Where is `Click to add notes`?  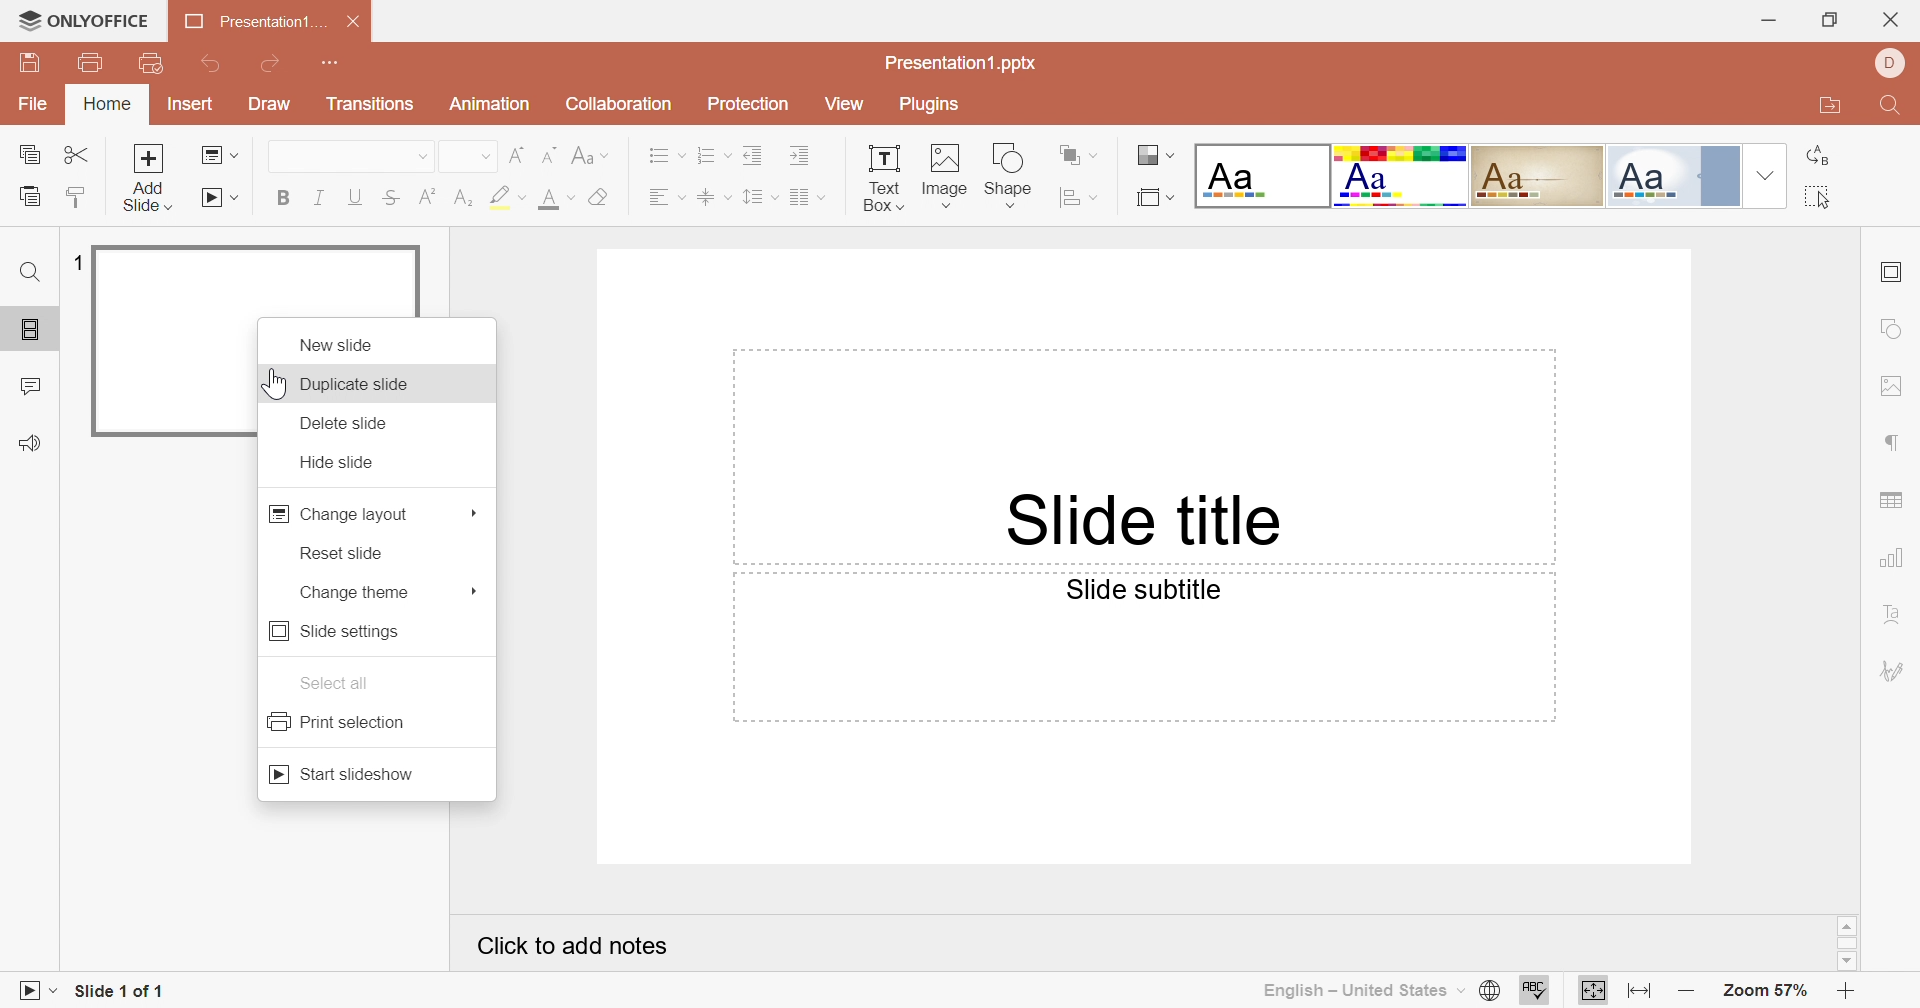
Click to add notes is located at coordinates (574, 944).